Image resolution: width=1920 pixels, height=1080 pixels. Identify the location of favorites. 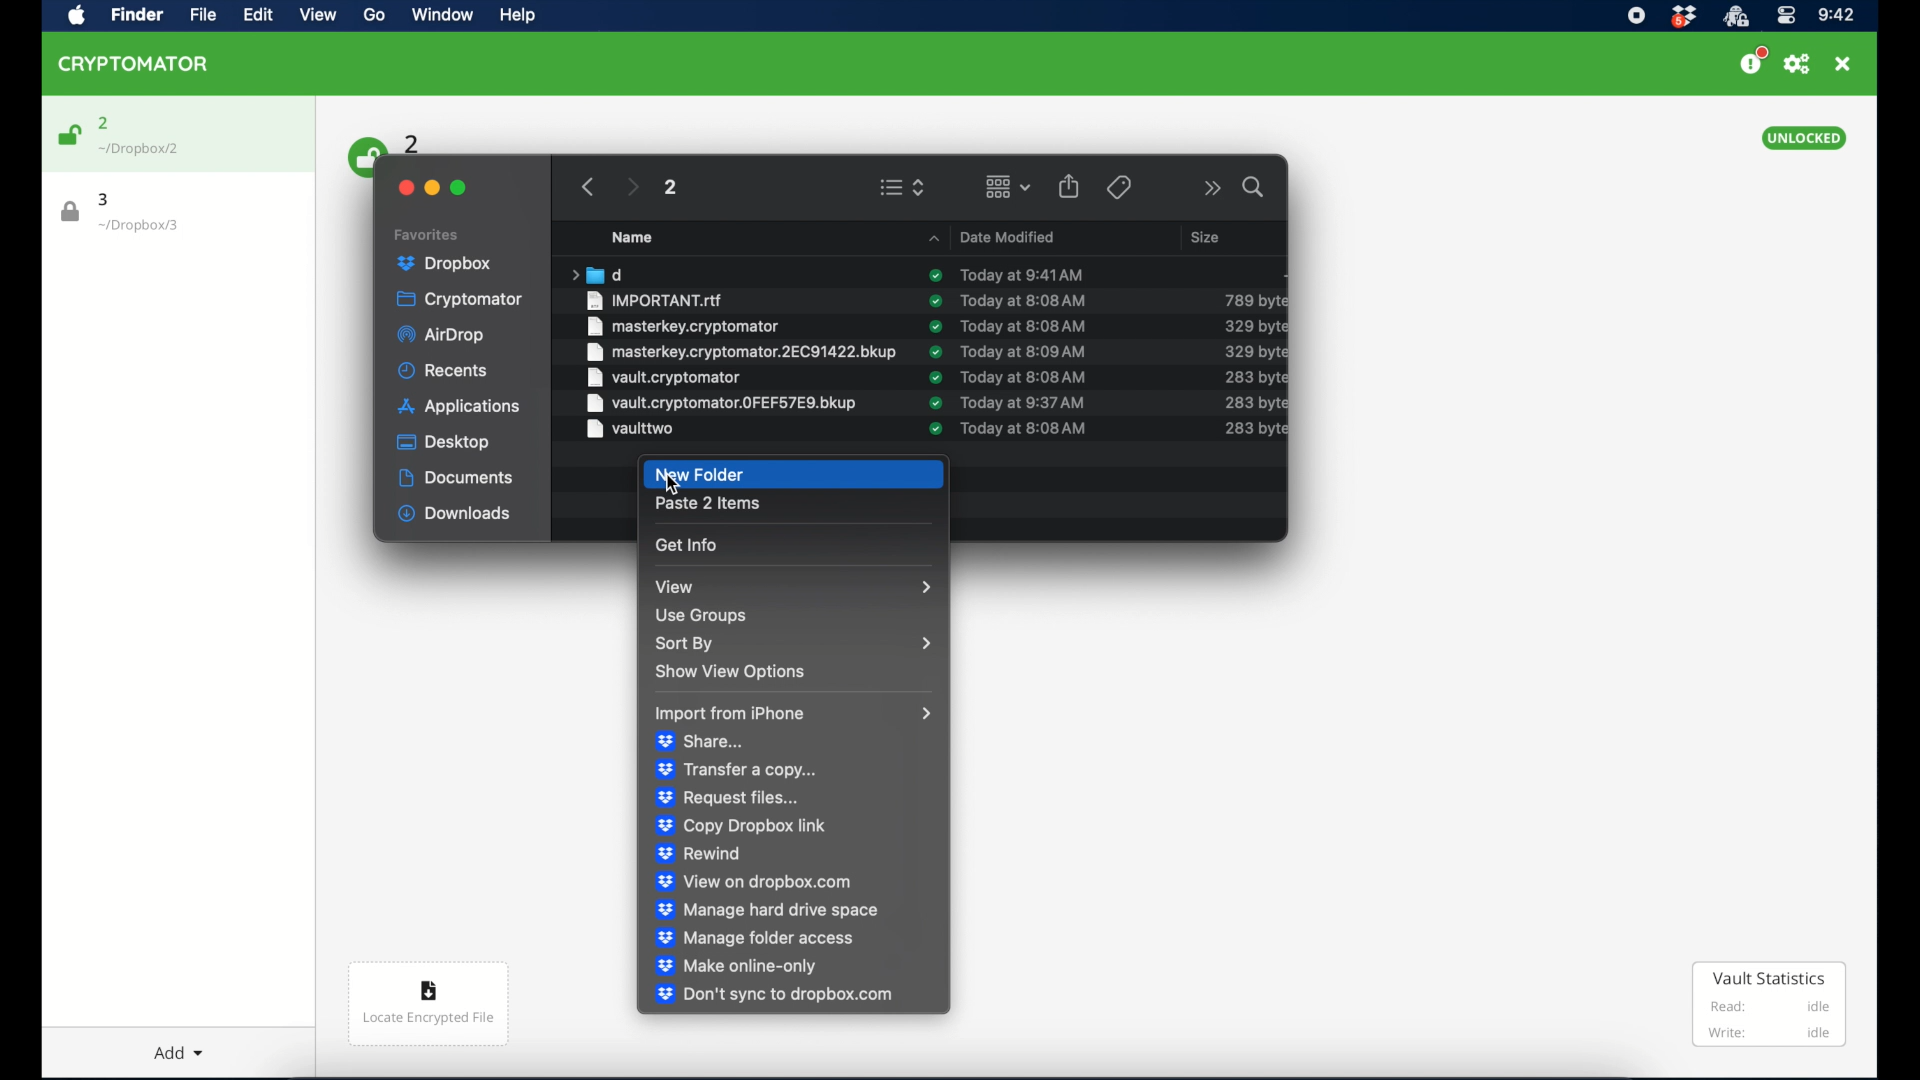
(427, 235).